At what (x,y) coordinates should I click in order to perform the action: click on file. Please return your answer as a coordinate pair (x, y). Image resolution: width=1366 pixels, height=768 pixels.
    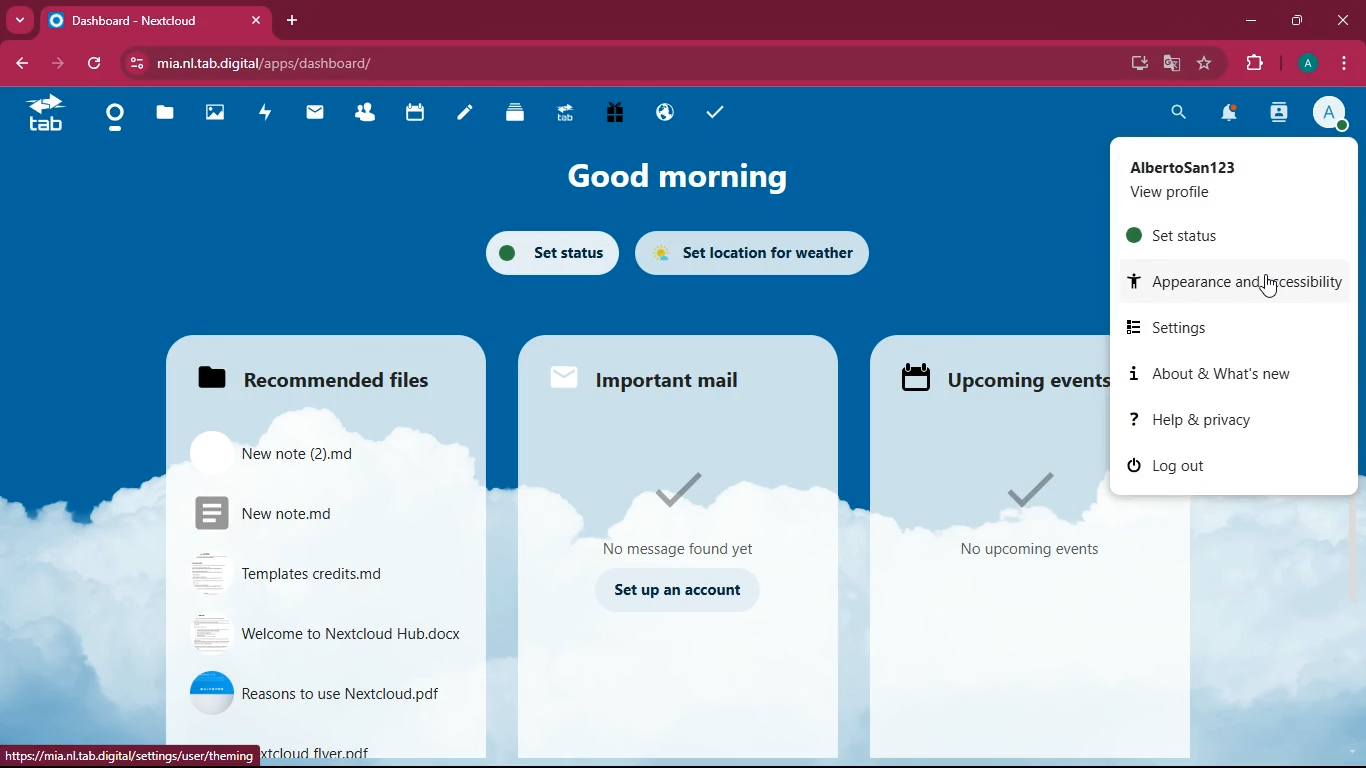
    Looking at the image, I should click on (362, 748).